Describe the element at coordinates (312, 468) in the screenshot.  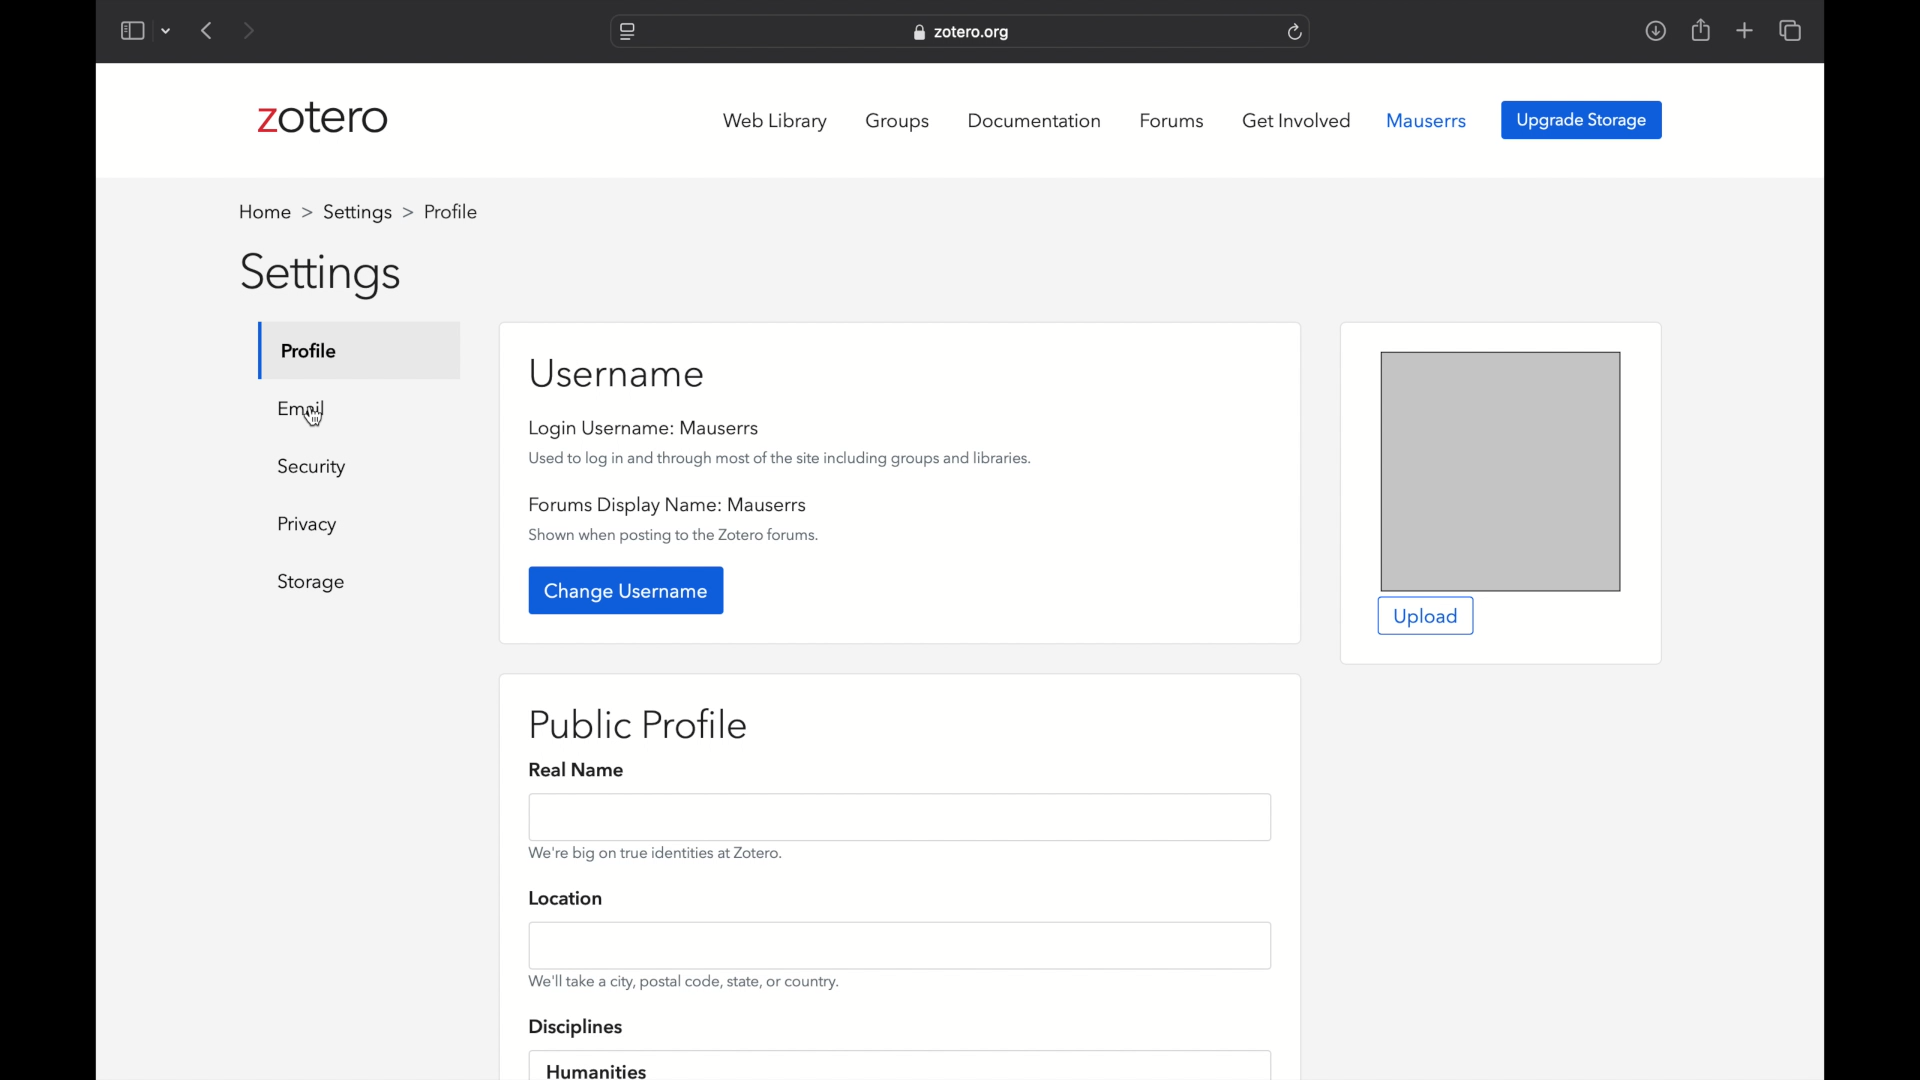
I see `security` at that location.